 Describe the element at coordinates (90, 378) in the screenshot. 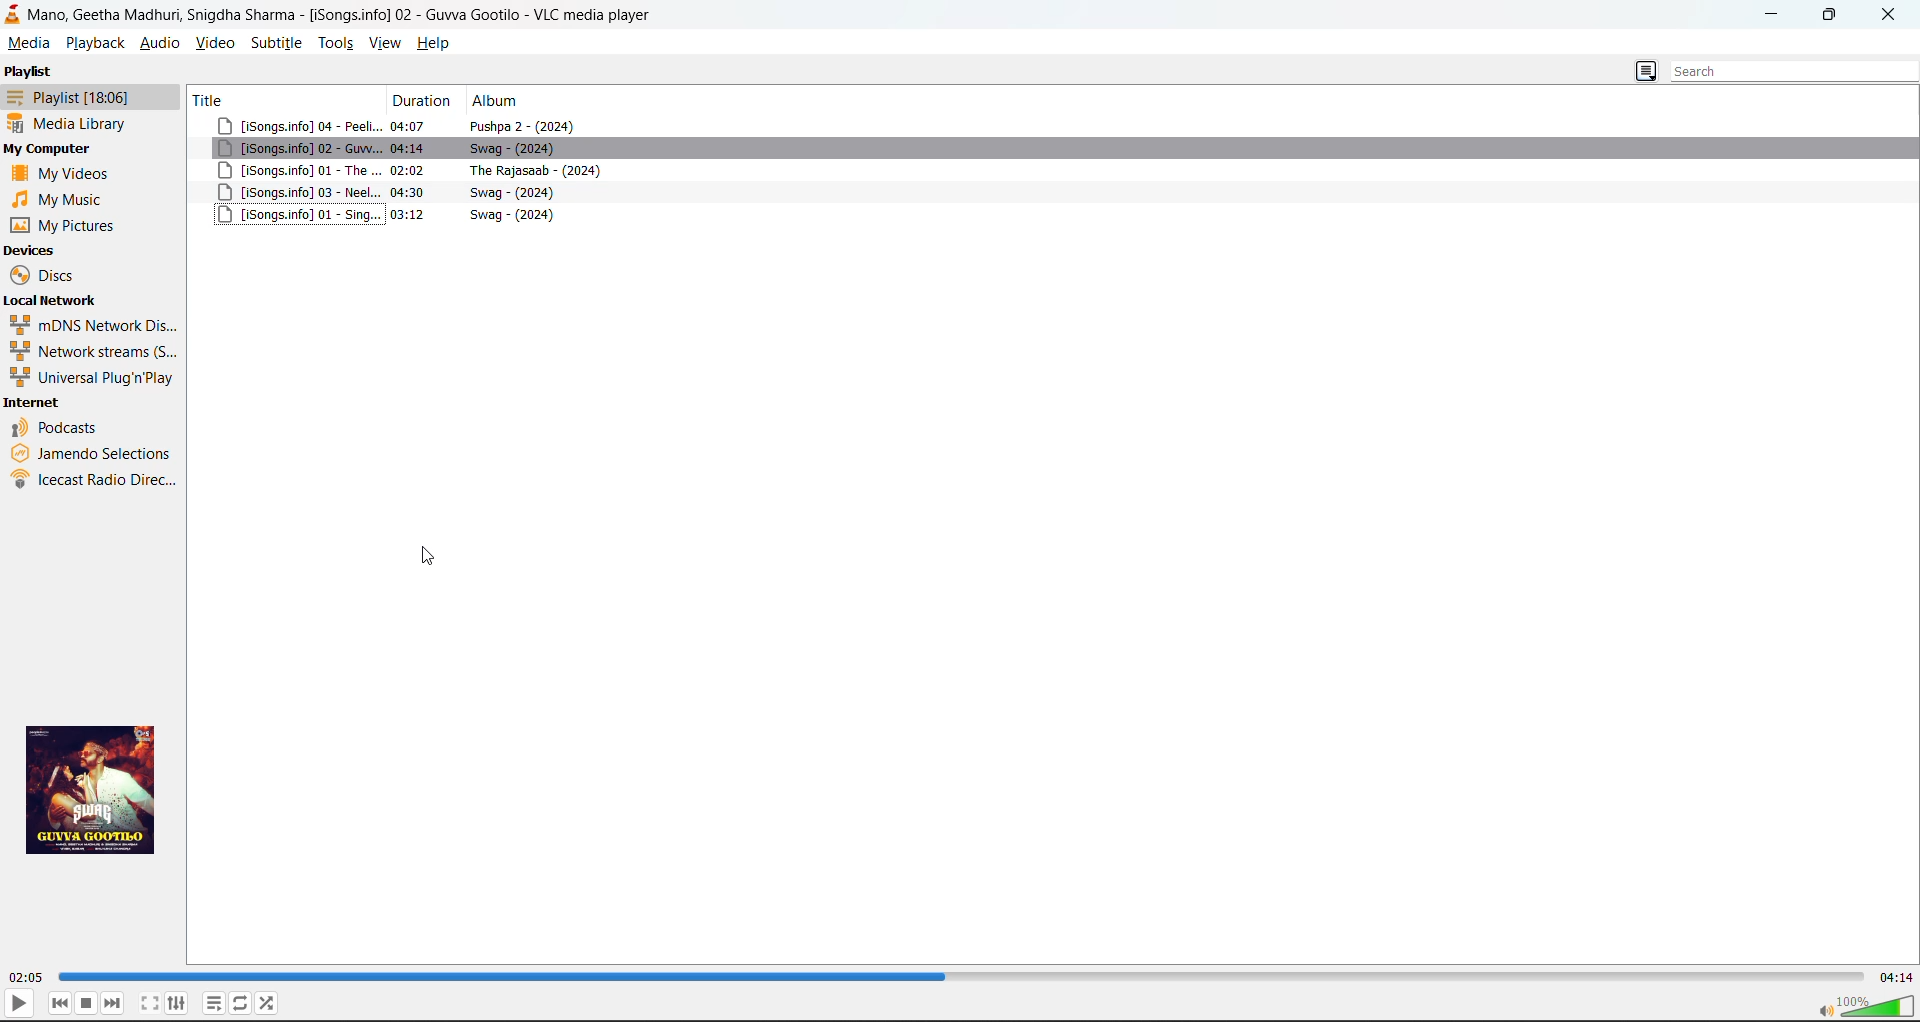

I see `universal plug n play` at that location.